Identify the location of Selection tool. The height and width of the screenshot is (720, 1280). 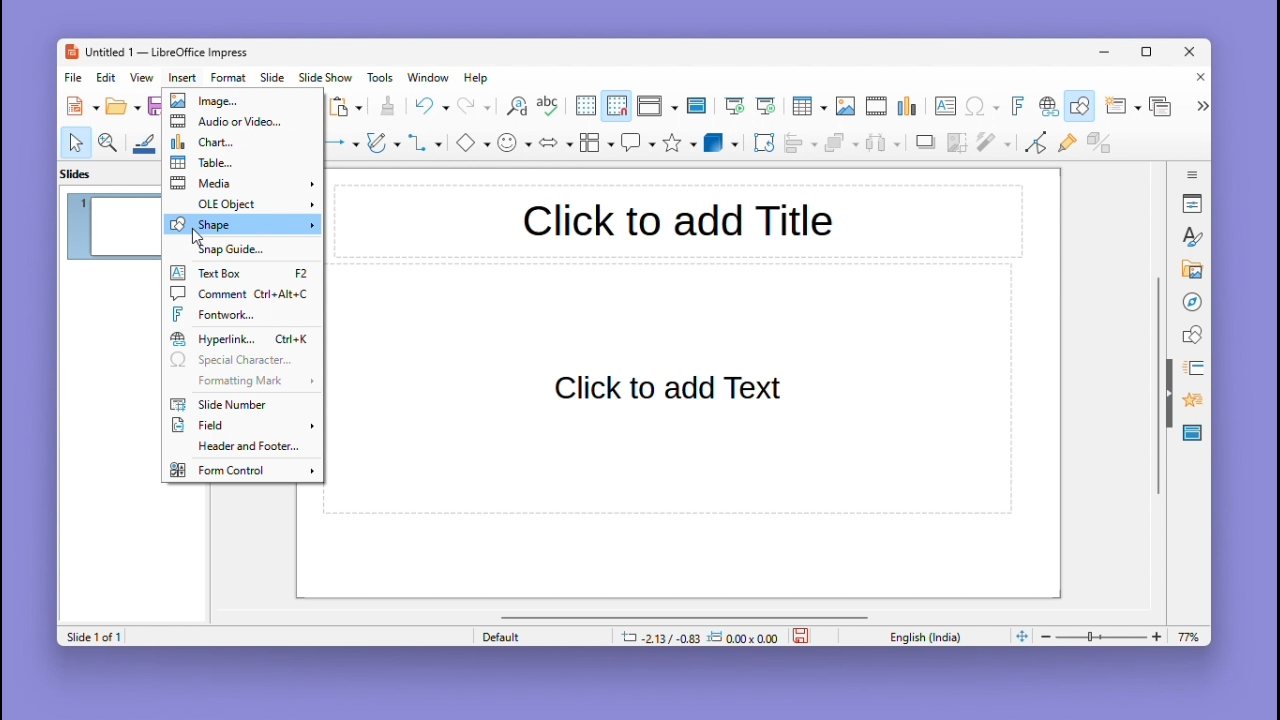
(75, 142).